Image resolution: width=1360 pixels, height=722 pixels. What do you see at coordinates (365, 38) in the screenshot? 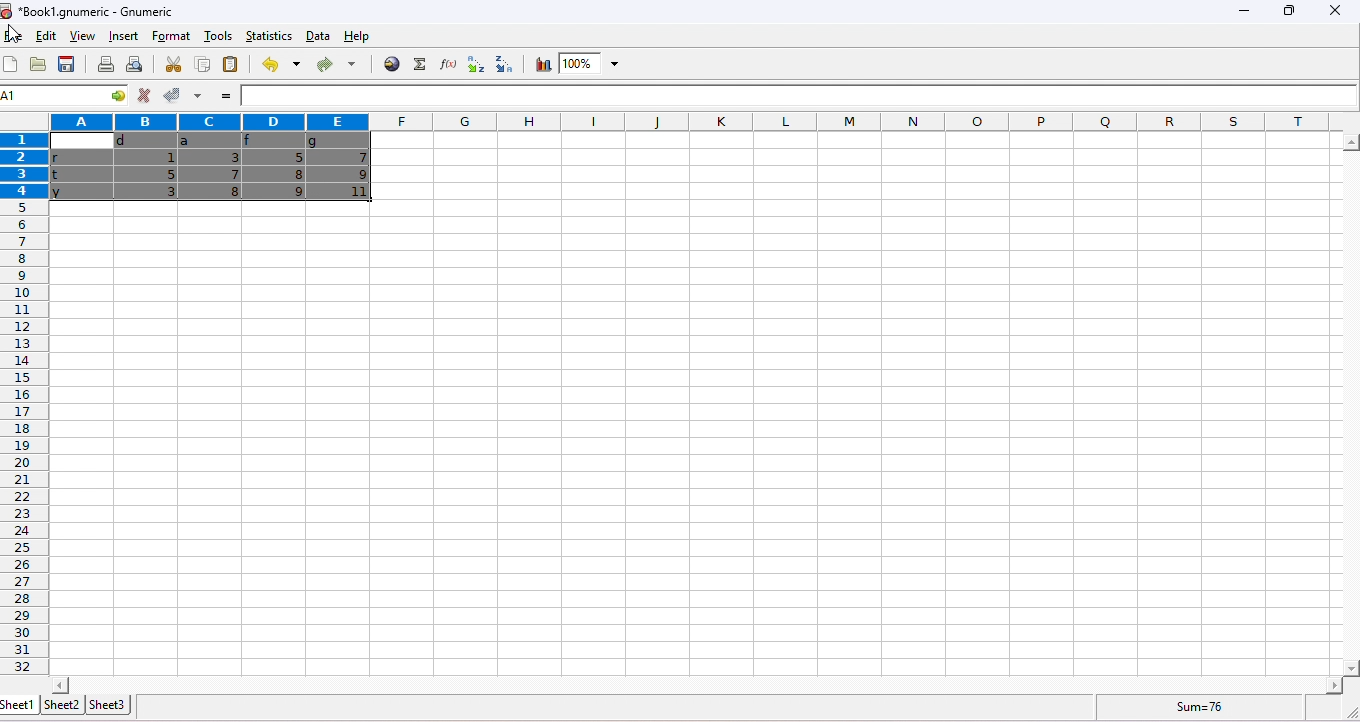
I see `help` at bounding box center [365, 38].